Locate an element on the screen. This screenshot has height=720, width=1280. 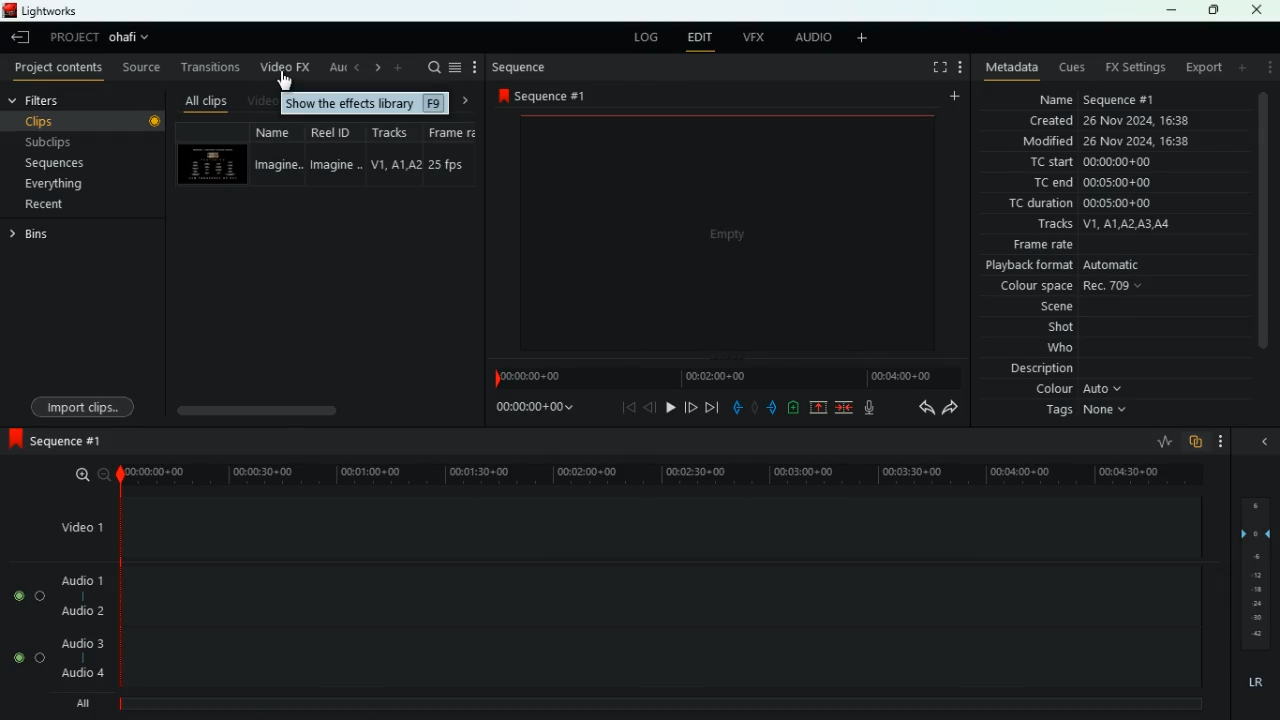
more is located at coordinates (1268, 70).